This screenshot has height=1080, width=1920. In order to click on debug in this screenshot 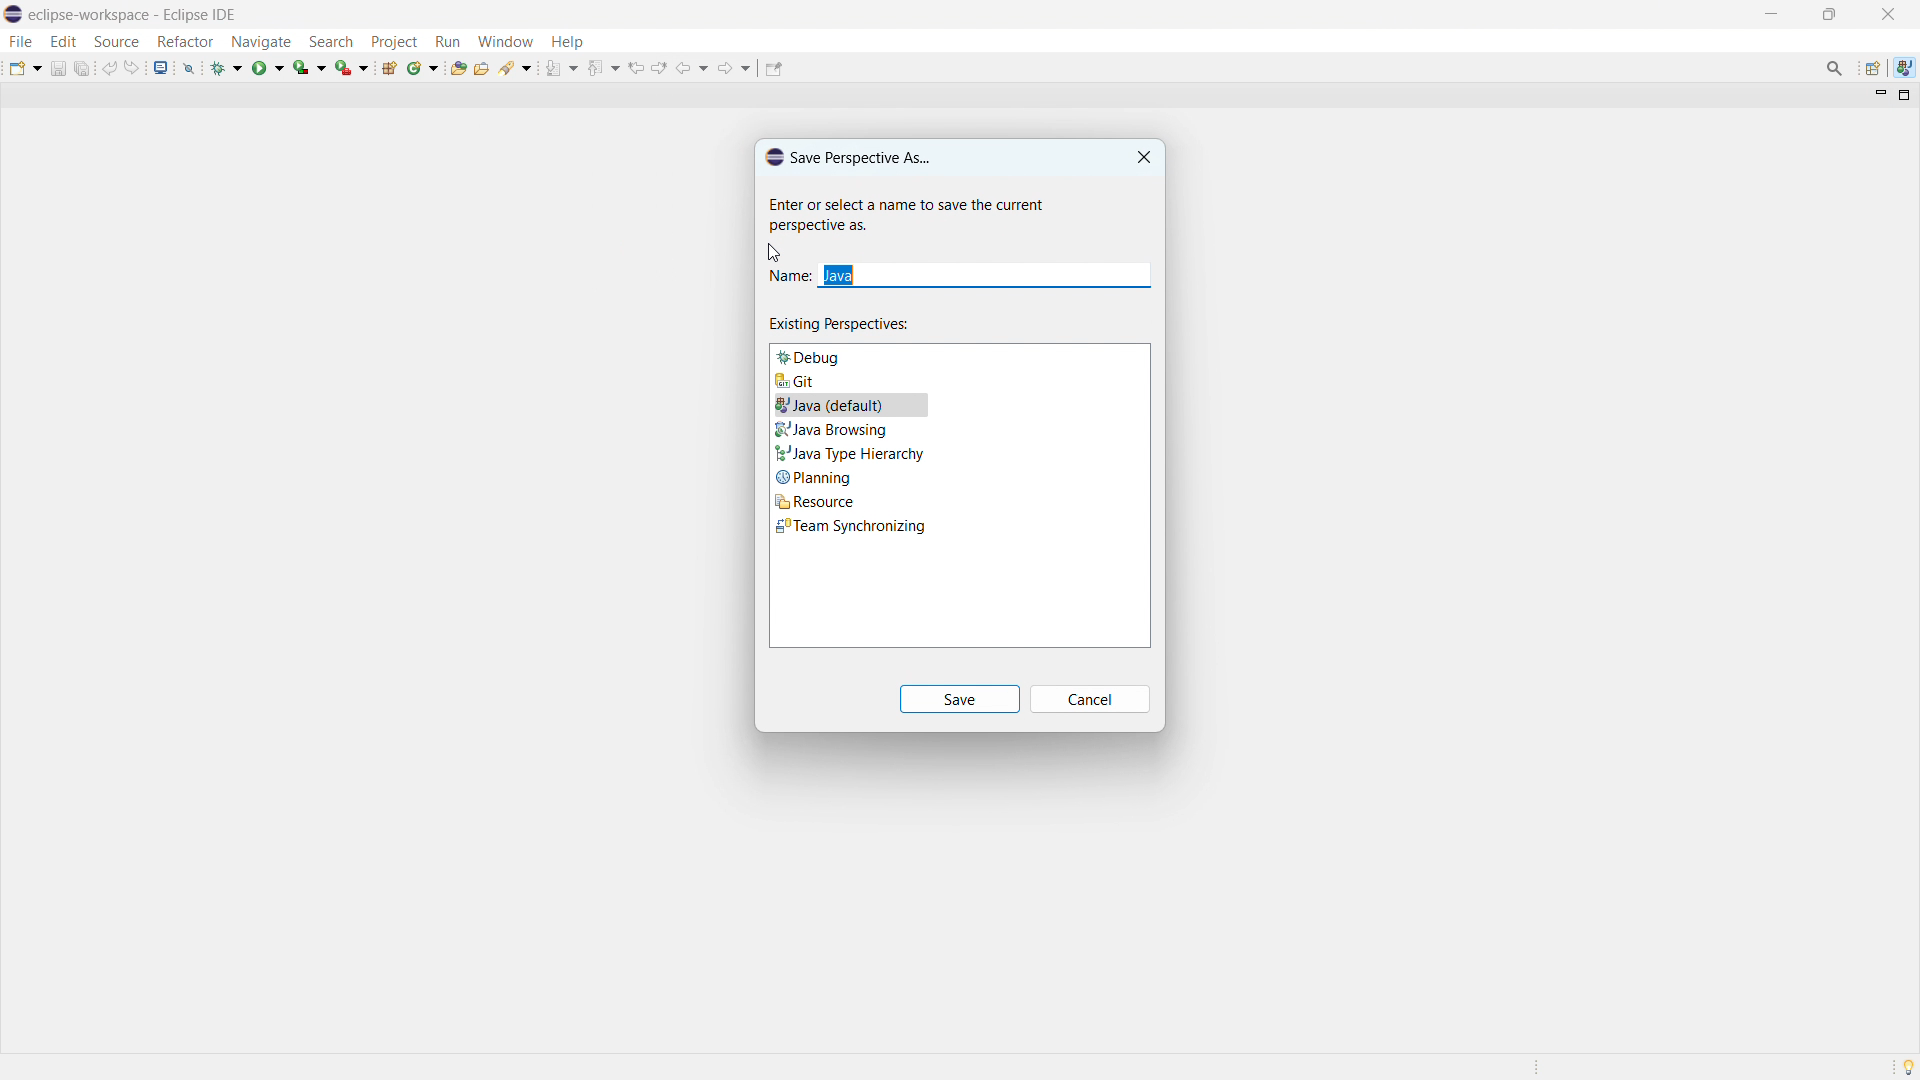, I will do `click(959, 355)`.